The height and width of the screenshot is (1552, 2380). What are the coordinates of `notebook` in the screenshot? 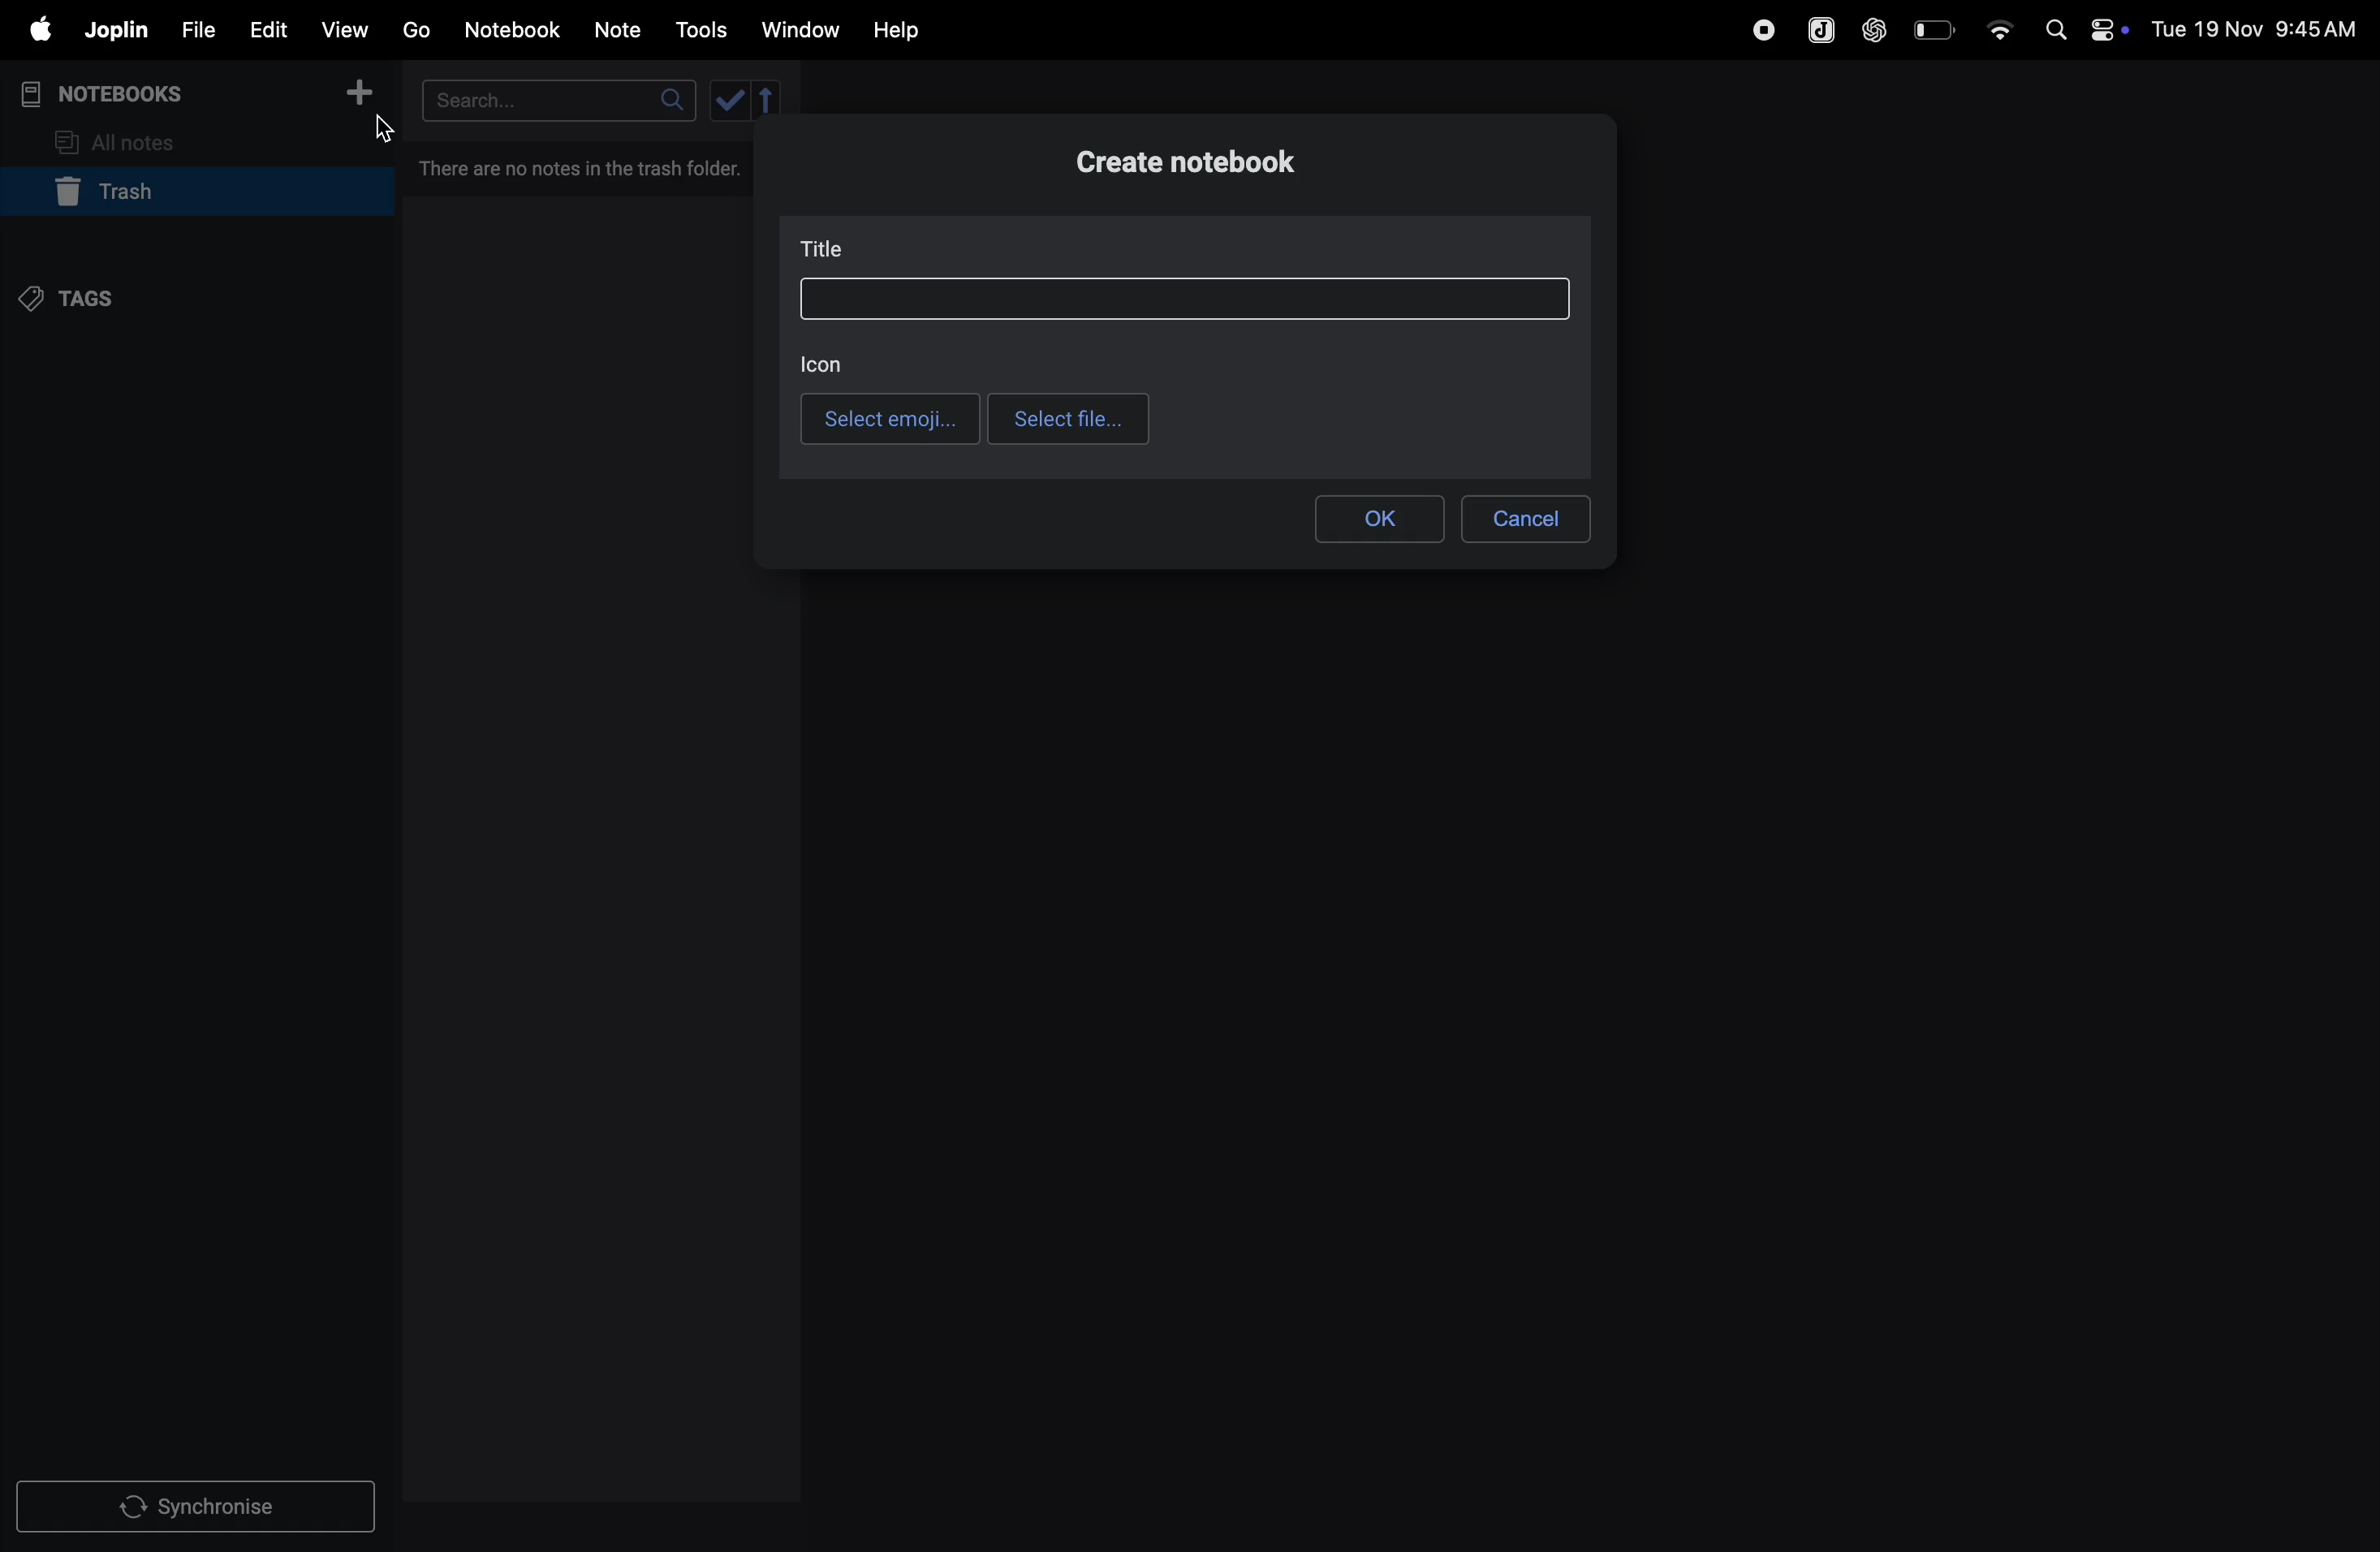 It's located at (515, 28).